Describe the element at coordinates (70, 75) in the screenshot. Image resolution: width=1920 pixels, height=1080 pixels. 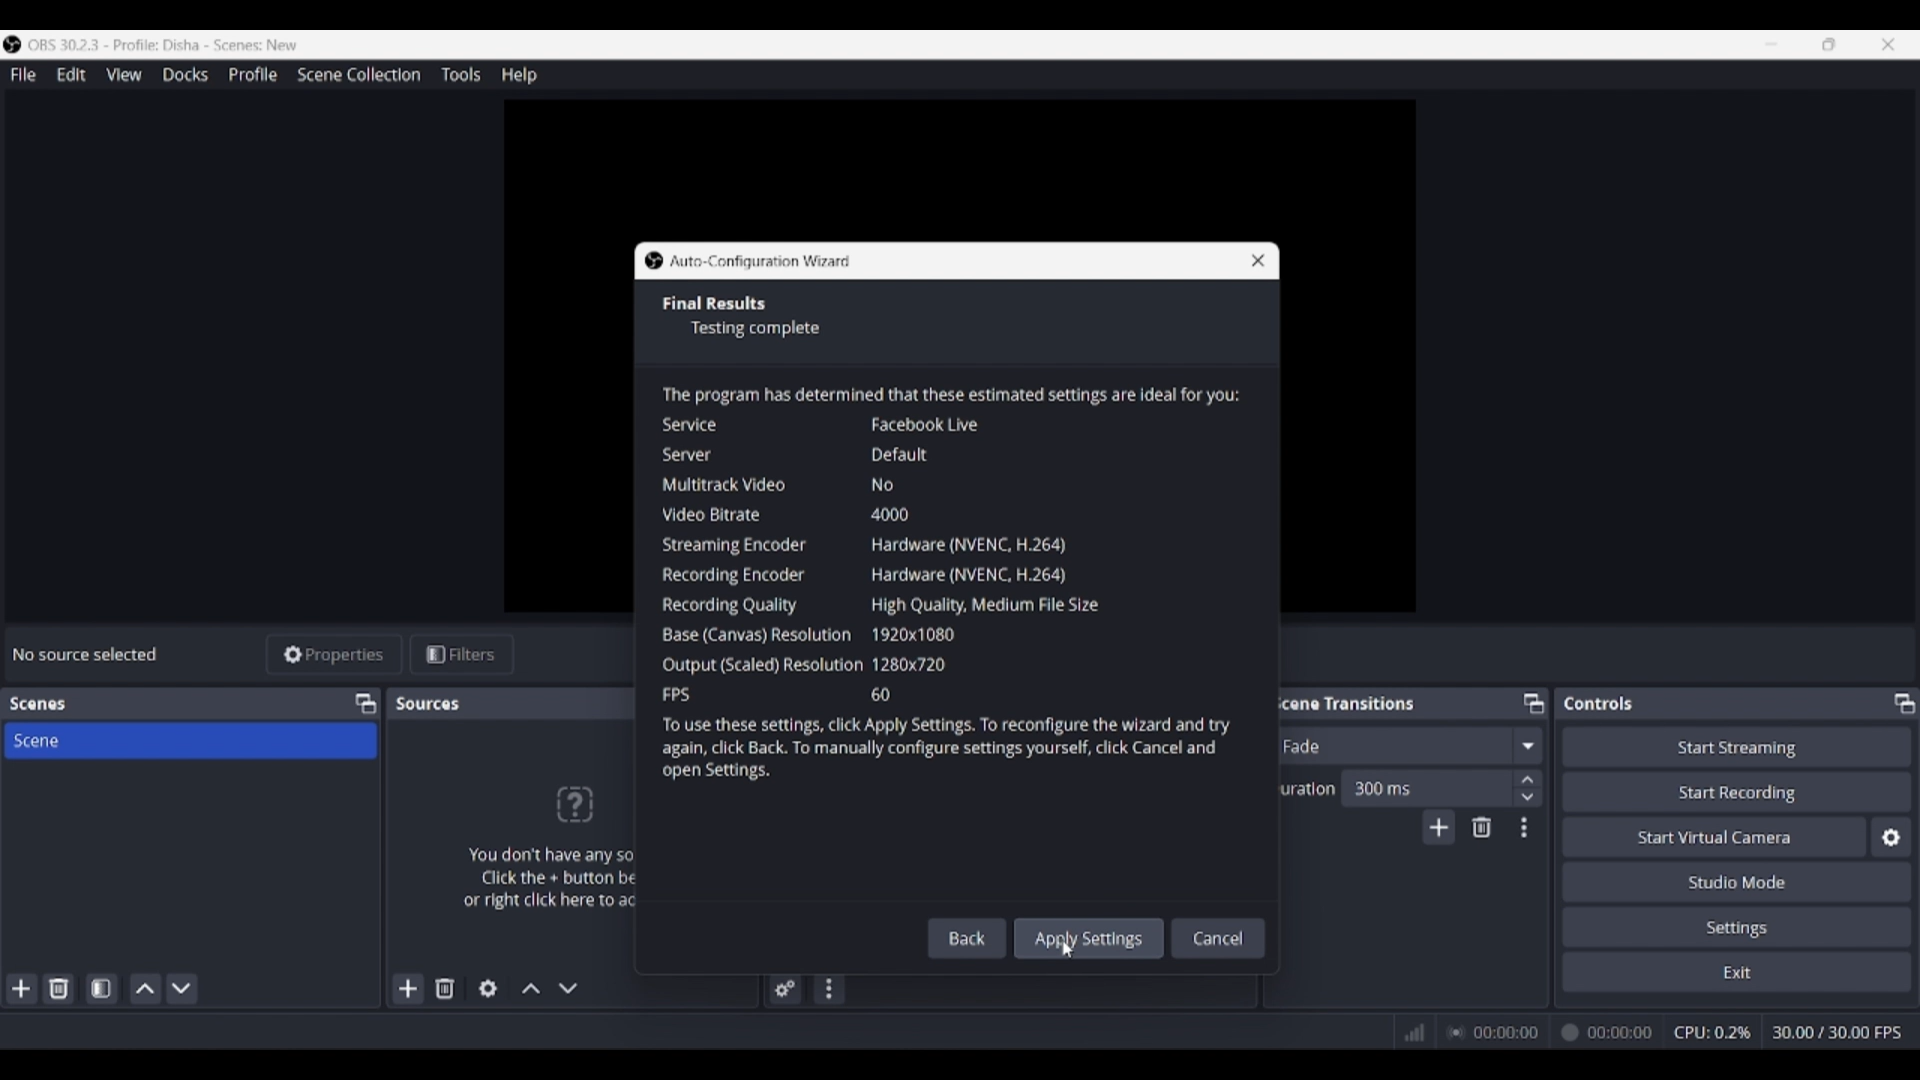
I see `Edit menu` at that location.